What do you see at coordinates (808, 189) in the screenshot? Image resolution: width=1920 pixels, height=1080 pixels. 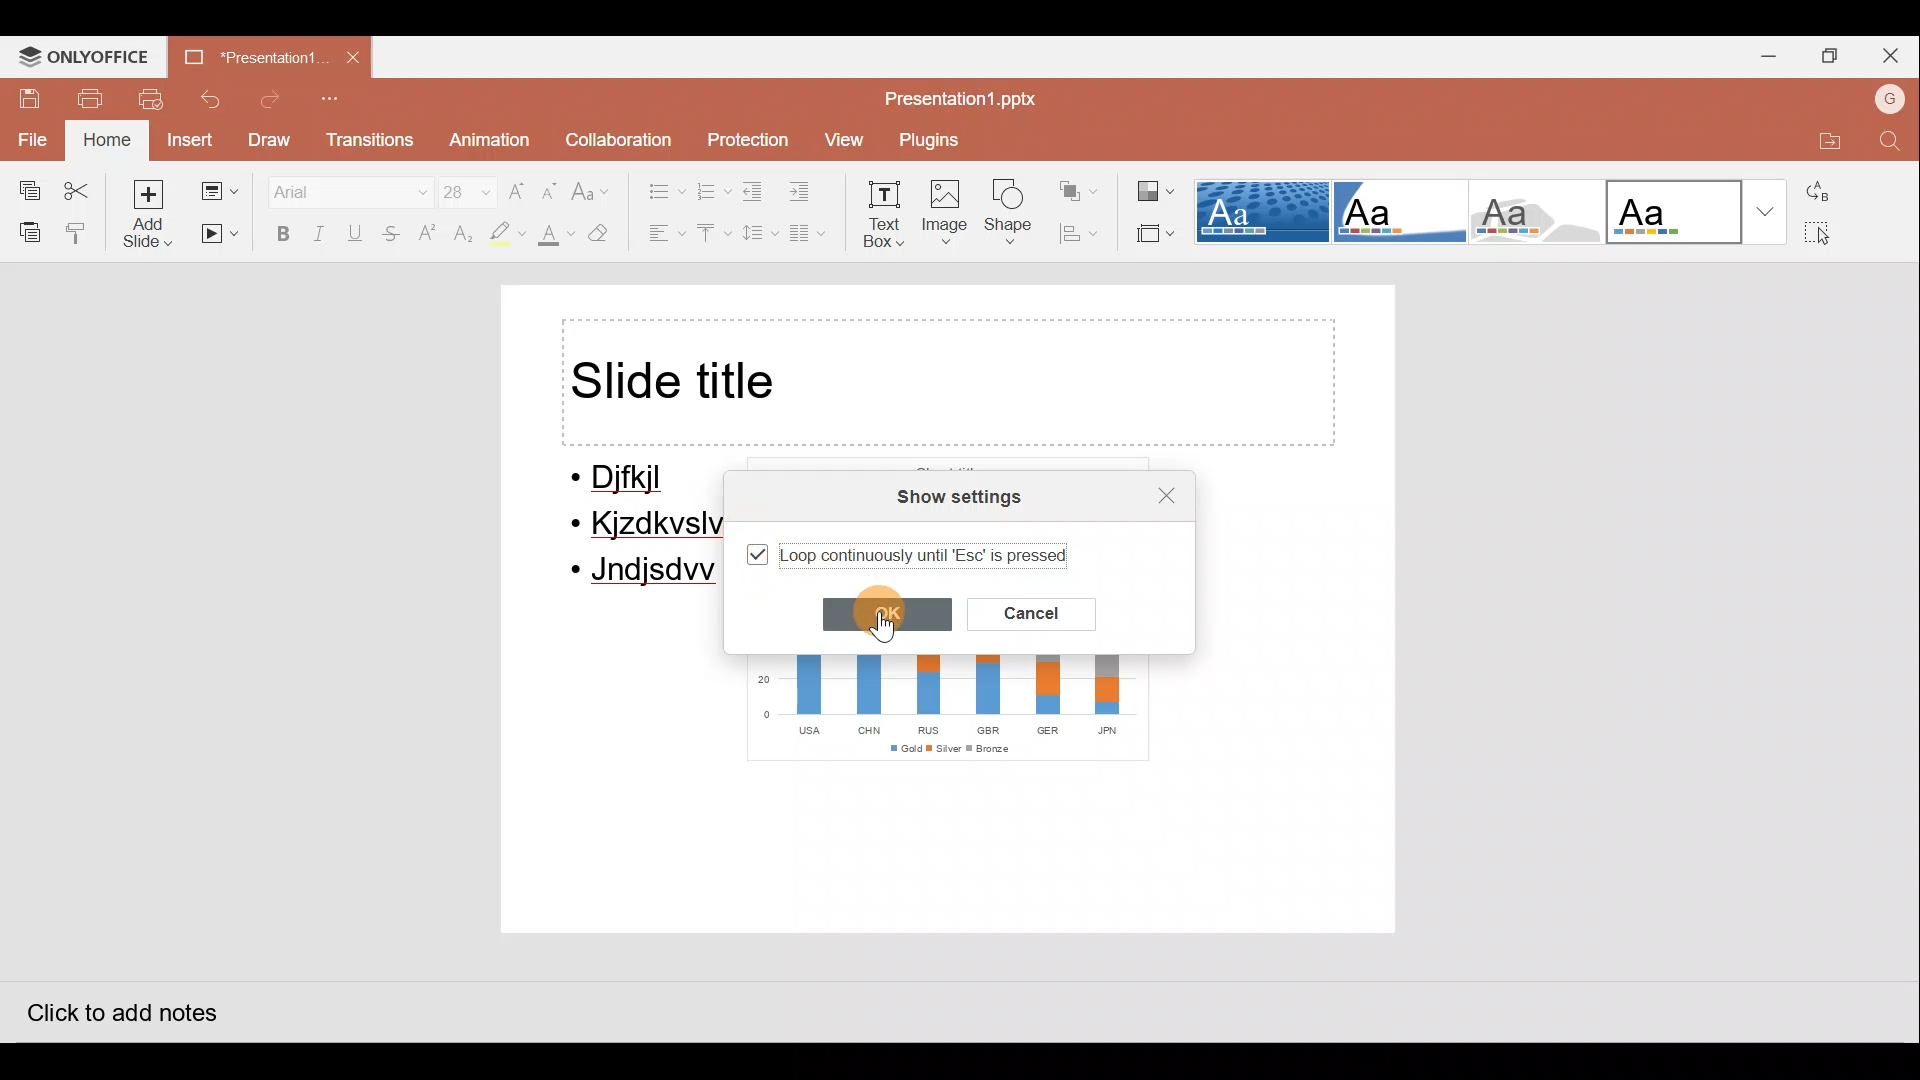 I see `Increase indent` at bounding box center [808, 189].